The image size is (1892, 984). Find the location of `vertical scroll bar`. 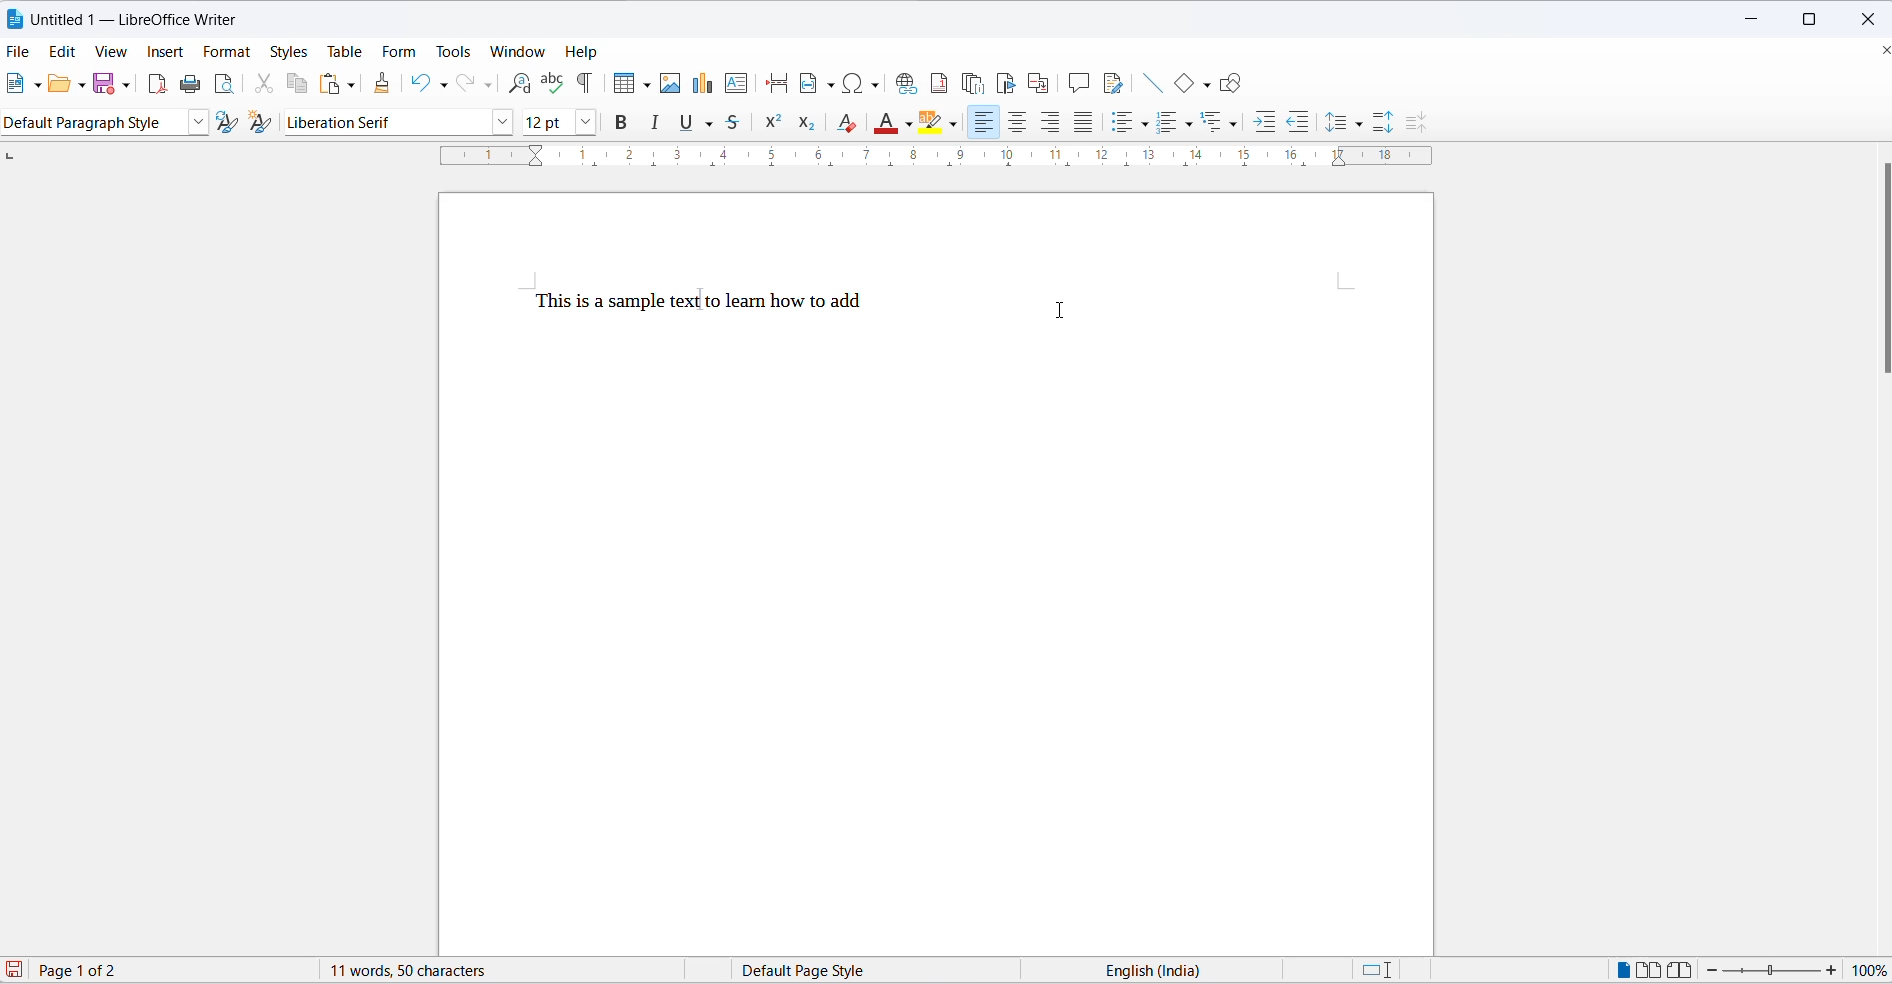

vertical scroll bar is located at coordinates (1880, 271).